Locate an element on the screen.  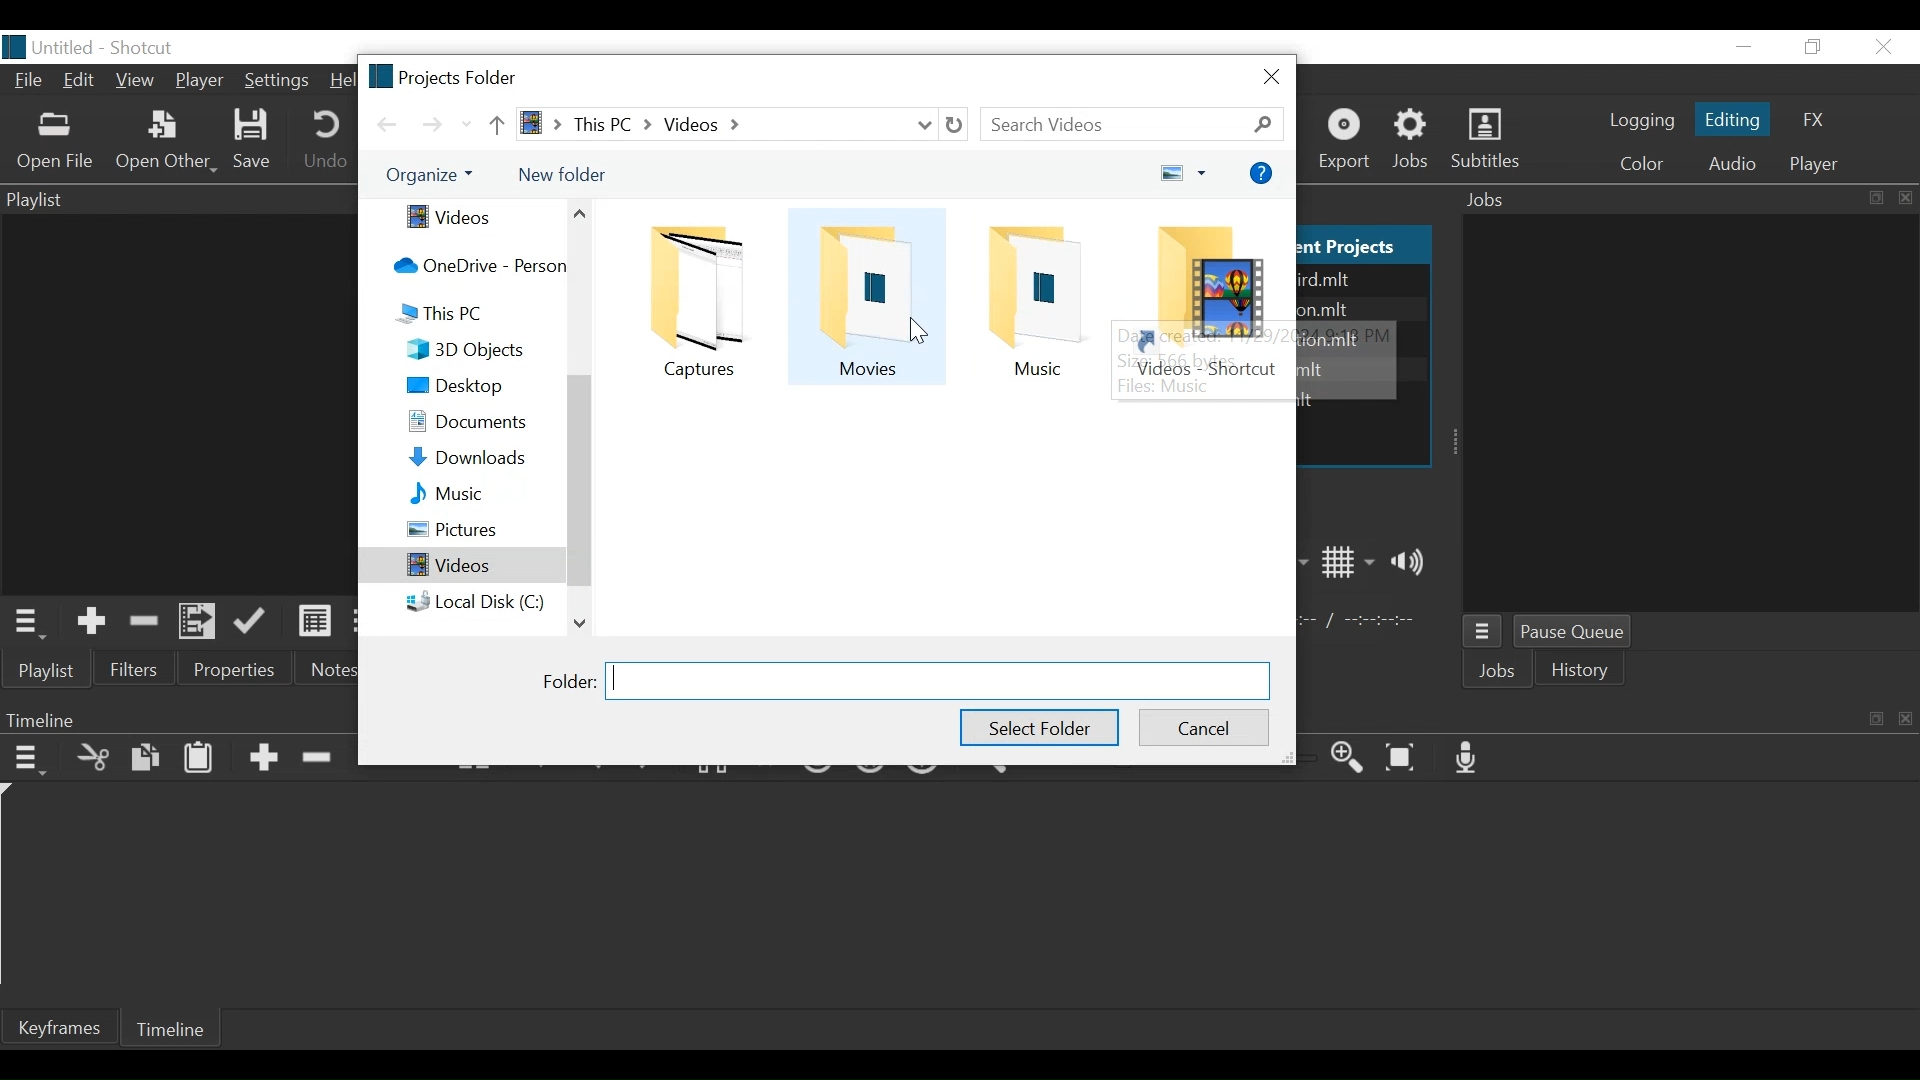
Show volume control is located at coordinates (1413, 561).